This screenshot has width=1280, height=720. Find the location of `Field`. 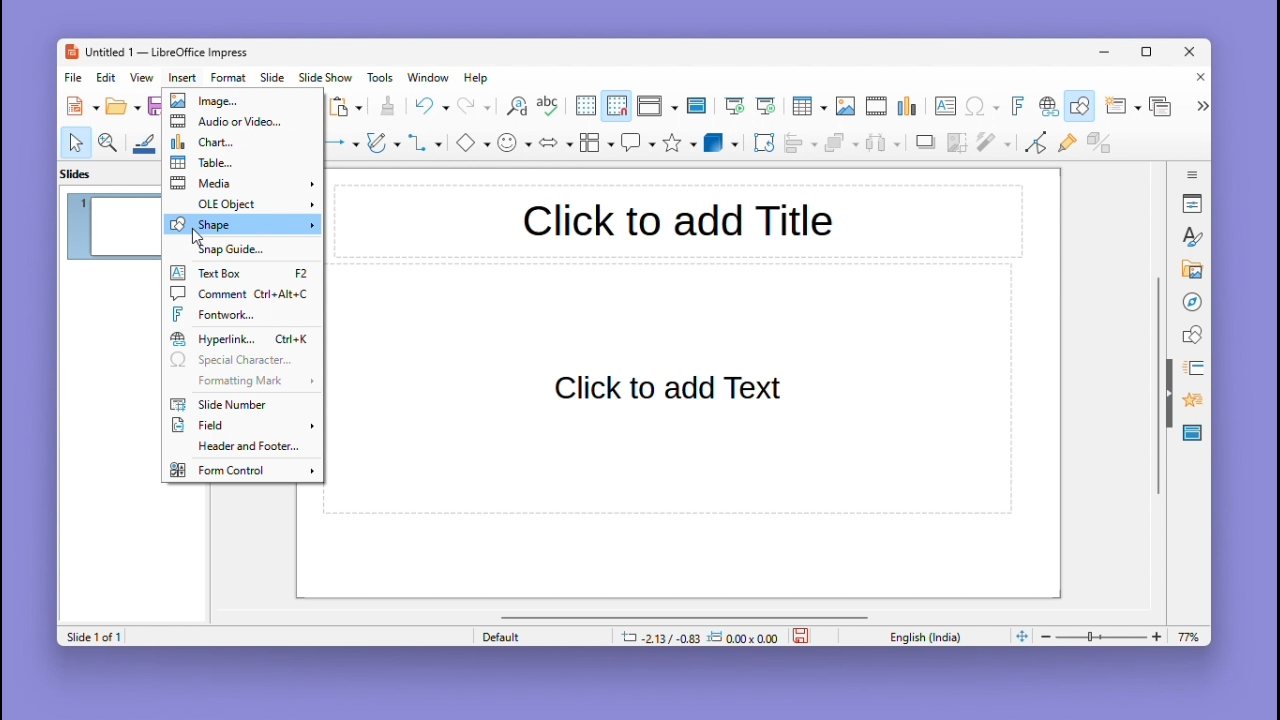

Field is located at coordinates (242, 427).